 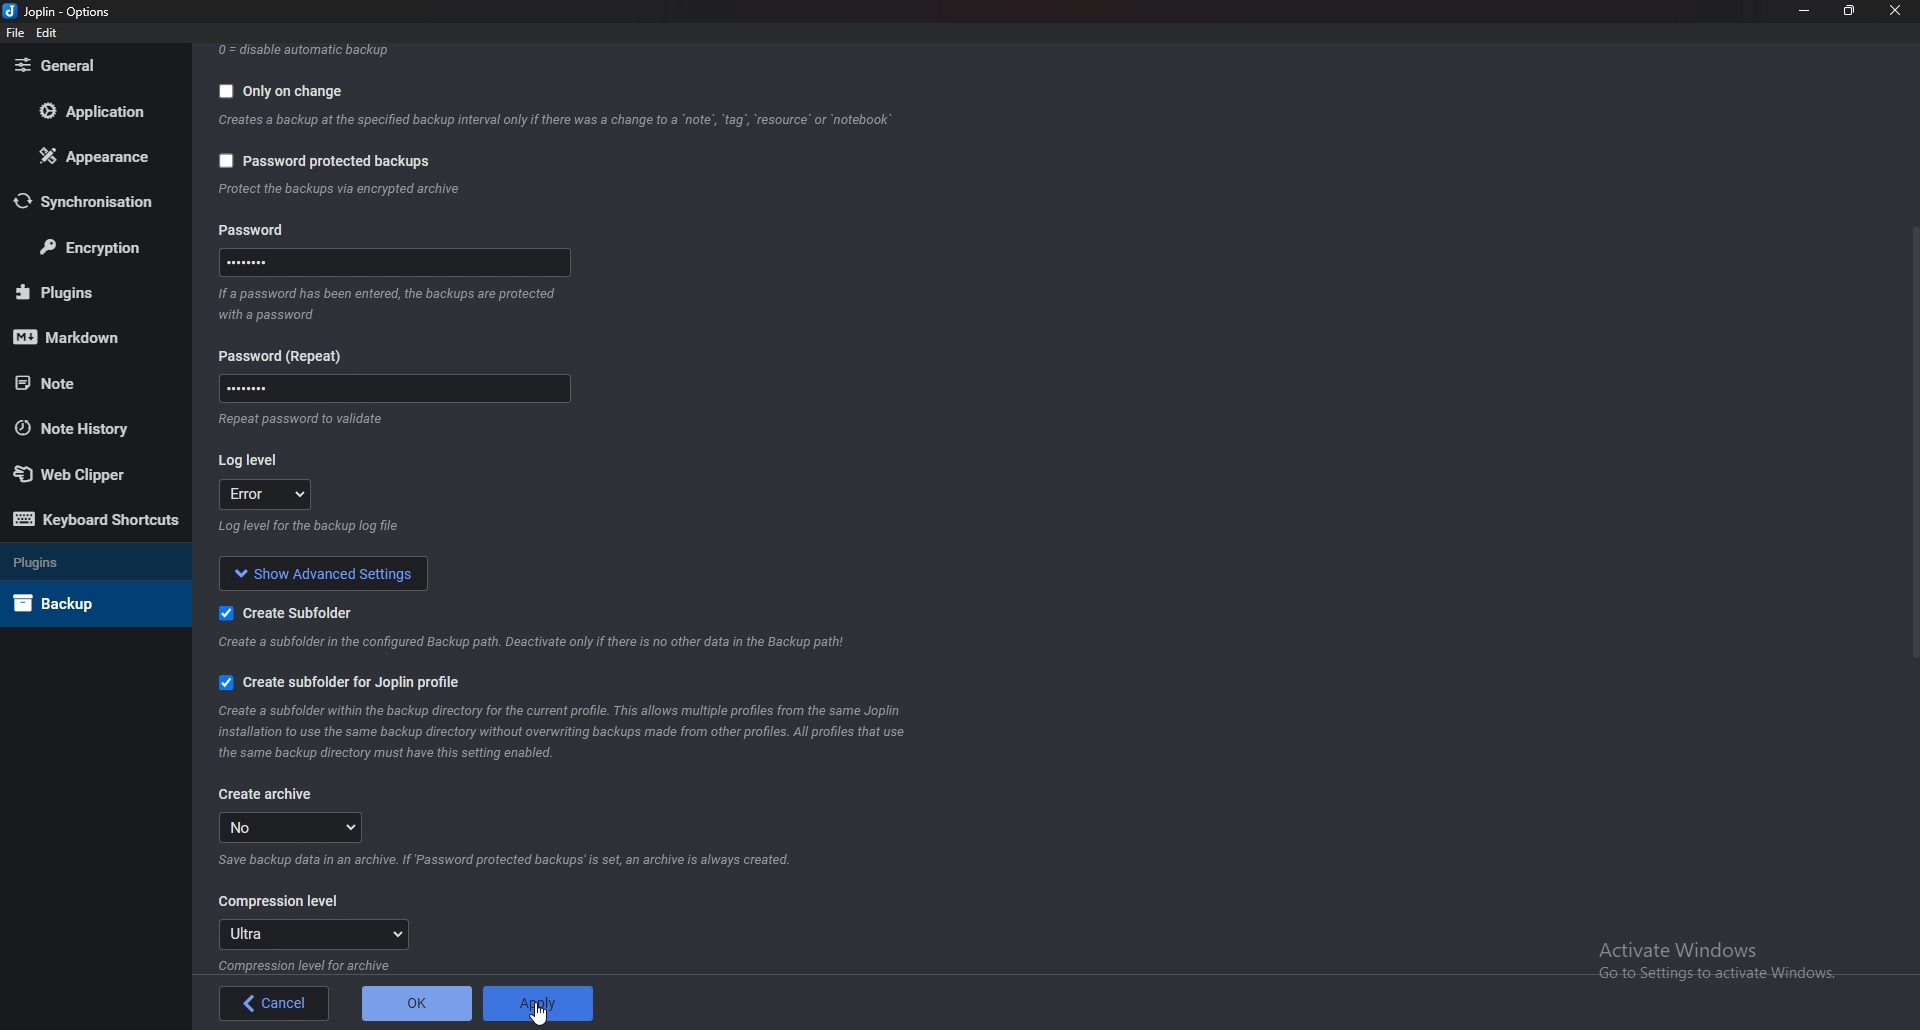 I want to click on Compression level, so click(x=281, y=901).